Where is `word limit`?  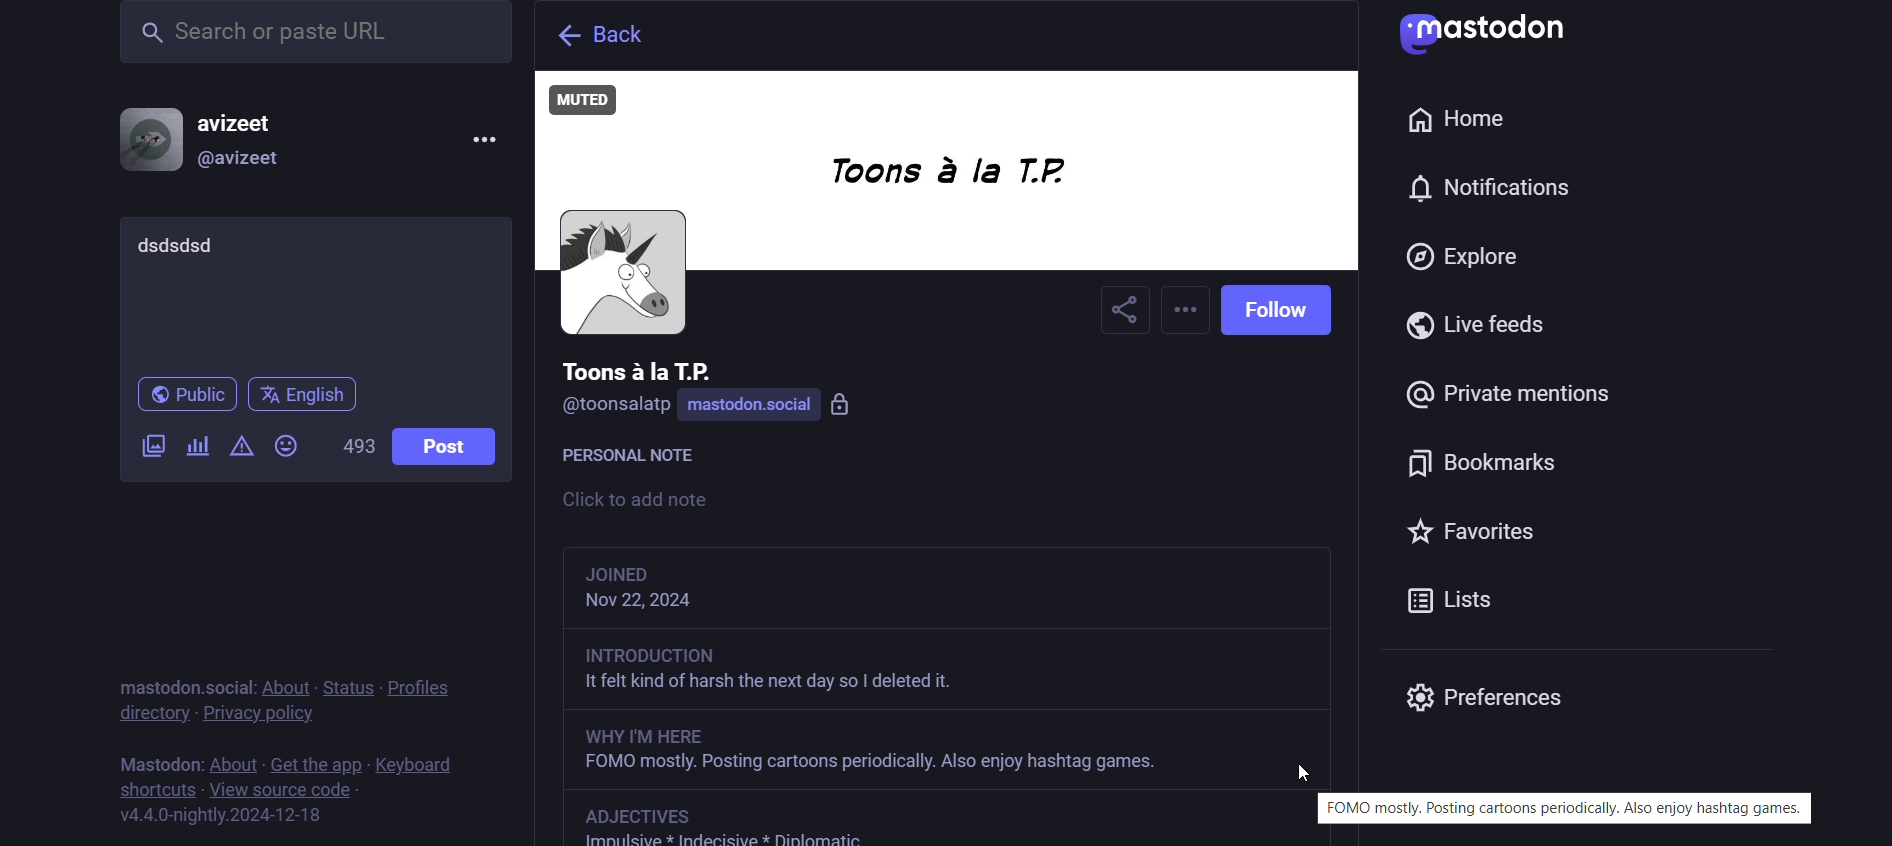 word limit is located at coordinates (356, 452).